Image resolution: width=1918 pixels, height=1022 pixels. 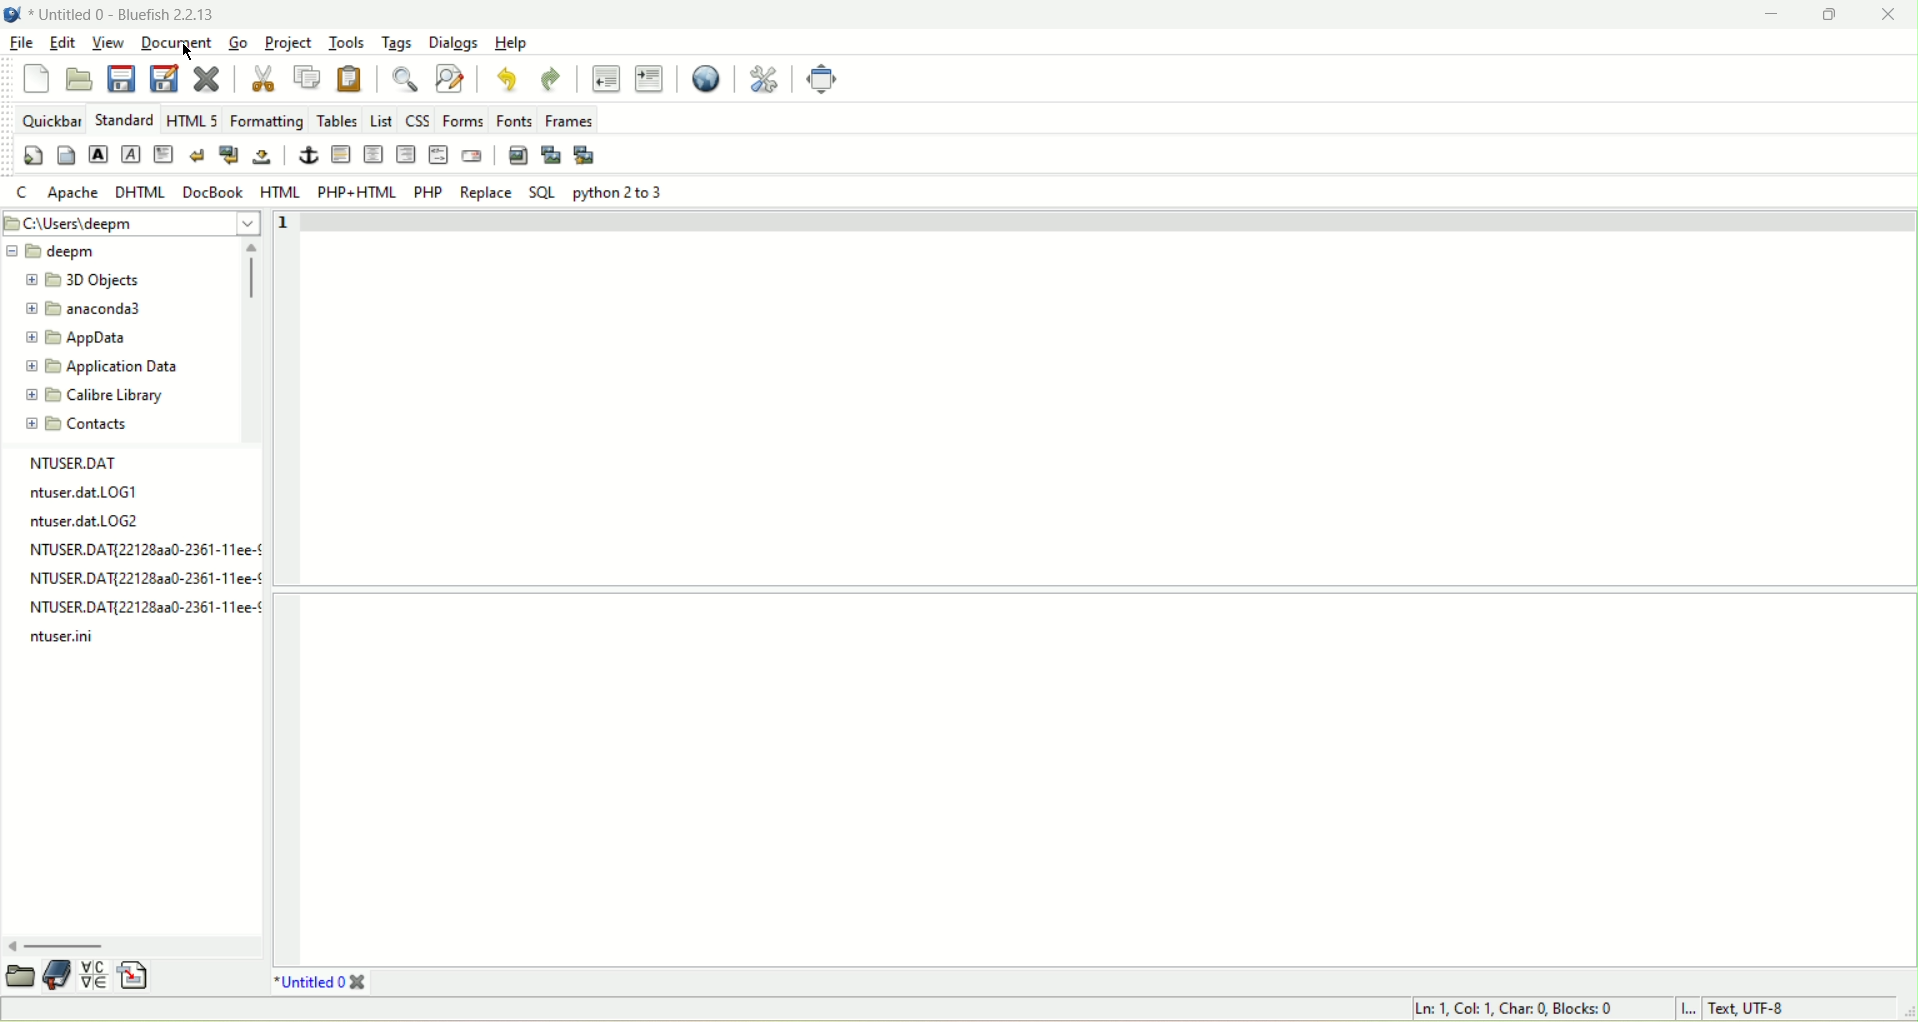 What do you see at coordinates (94, 423) in the screenshot?
I see `folder name` at bounding box center [94, 423].